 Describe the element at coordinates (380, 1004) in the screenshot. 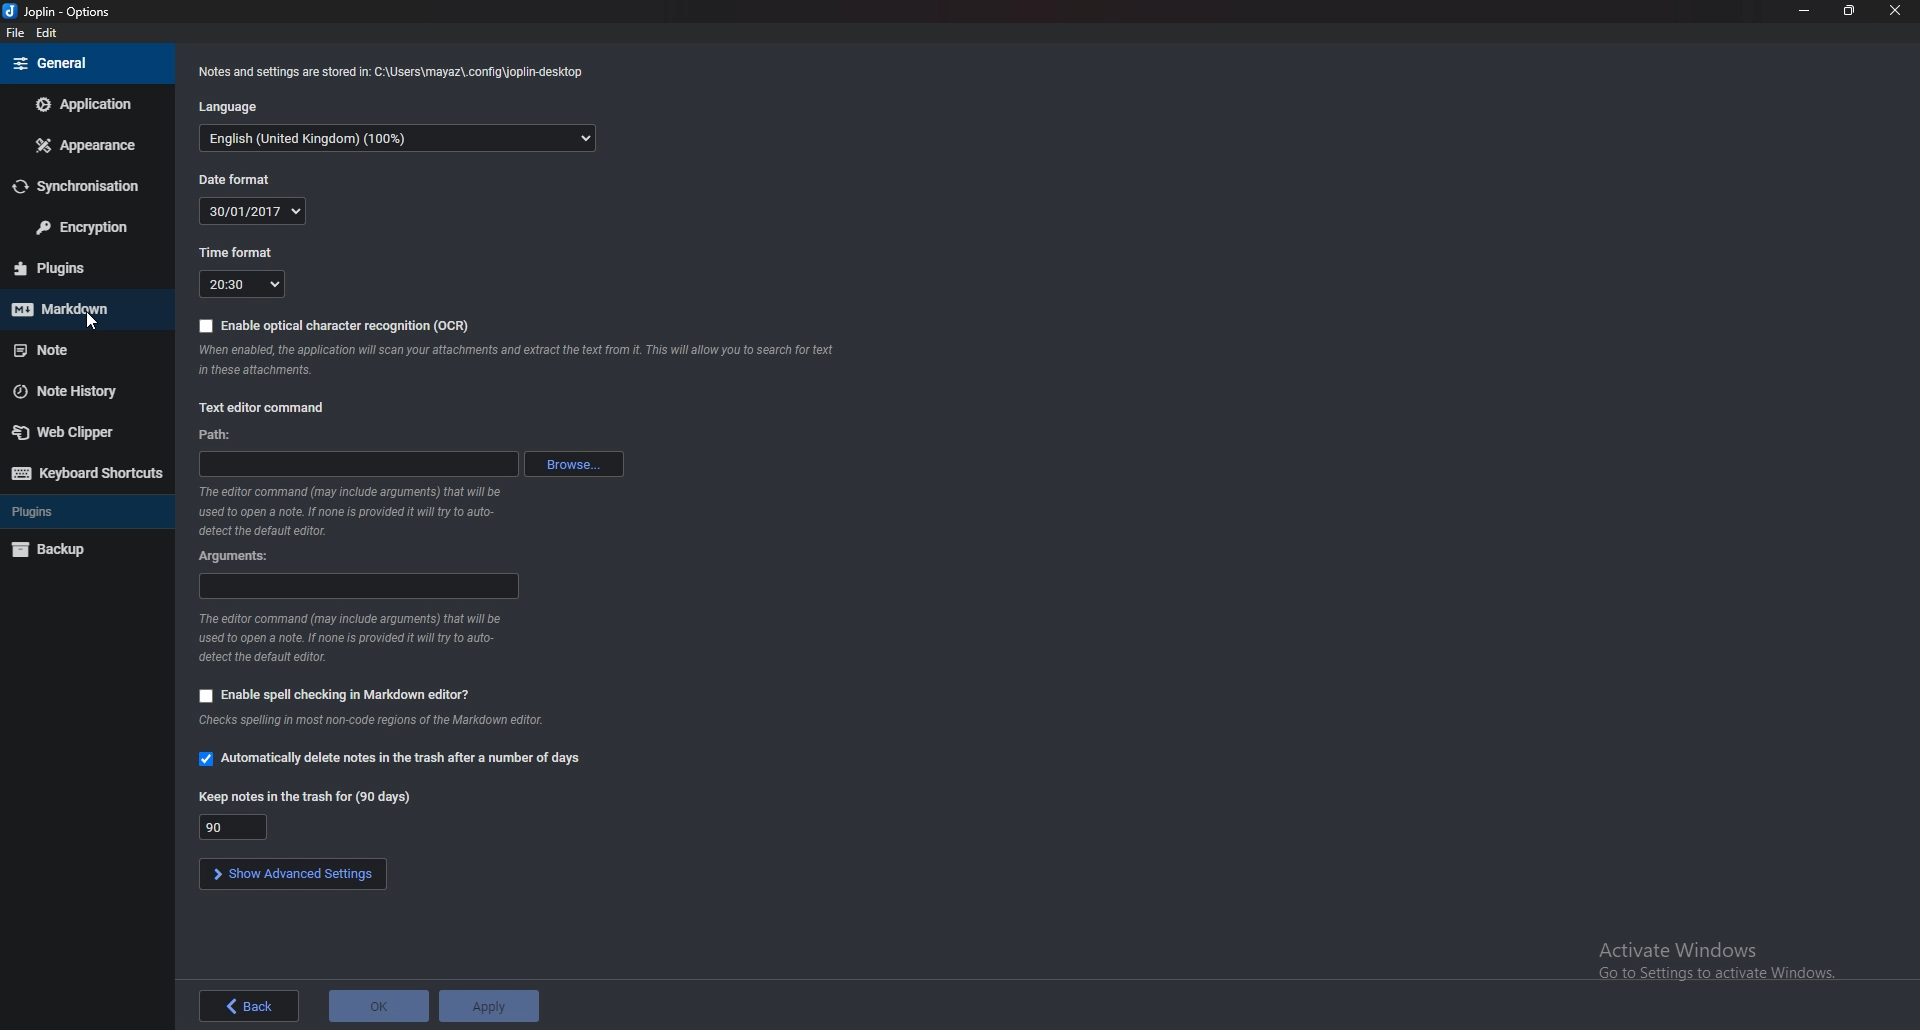

I see `ok` at that location.